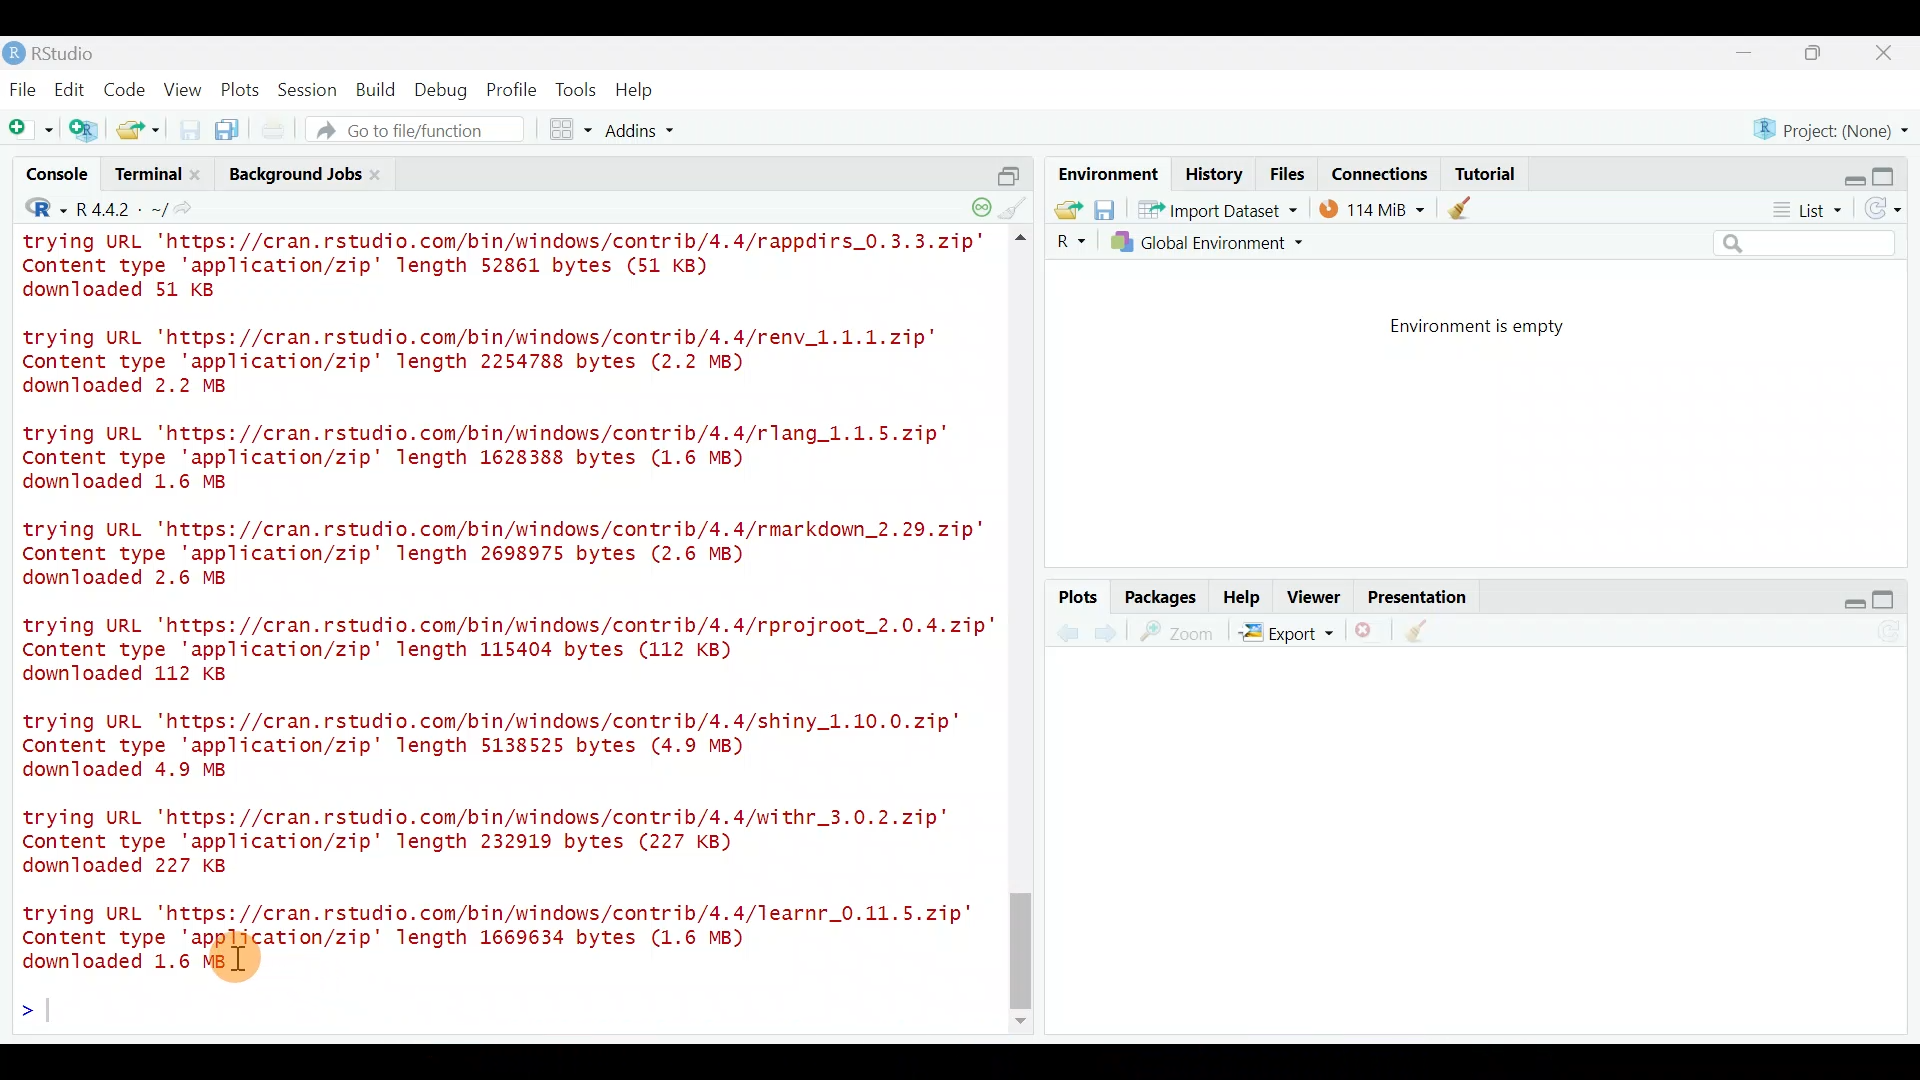 The width and height of the screenshot is (1920, 1080). Describe the element at coordinates (508, 269) in the screenshot. I see `trying URL 'https://cran.rstudio.com/bin/windows/contrib/4.4/rappdirs_0.3.3.zip"’
Content type 'application/zip' length 52861 bytes (51 KB)
downloaded 51 KB` at that location.